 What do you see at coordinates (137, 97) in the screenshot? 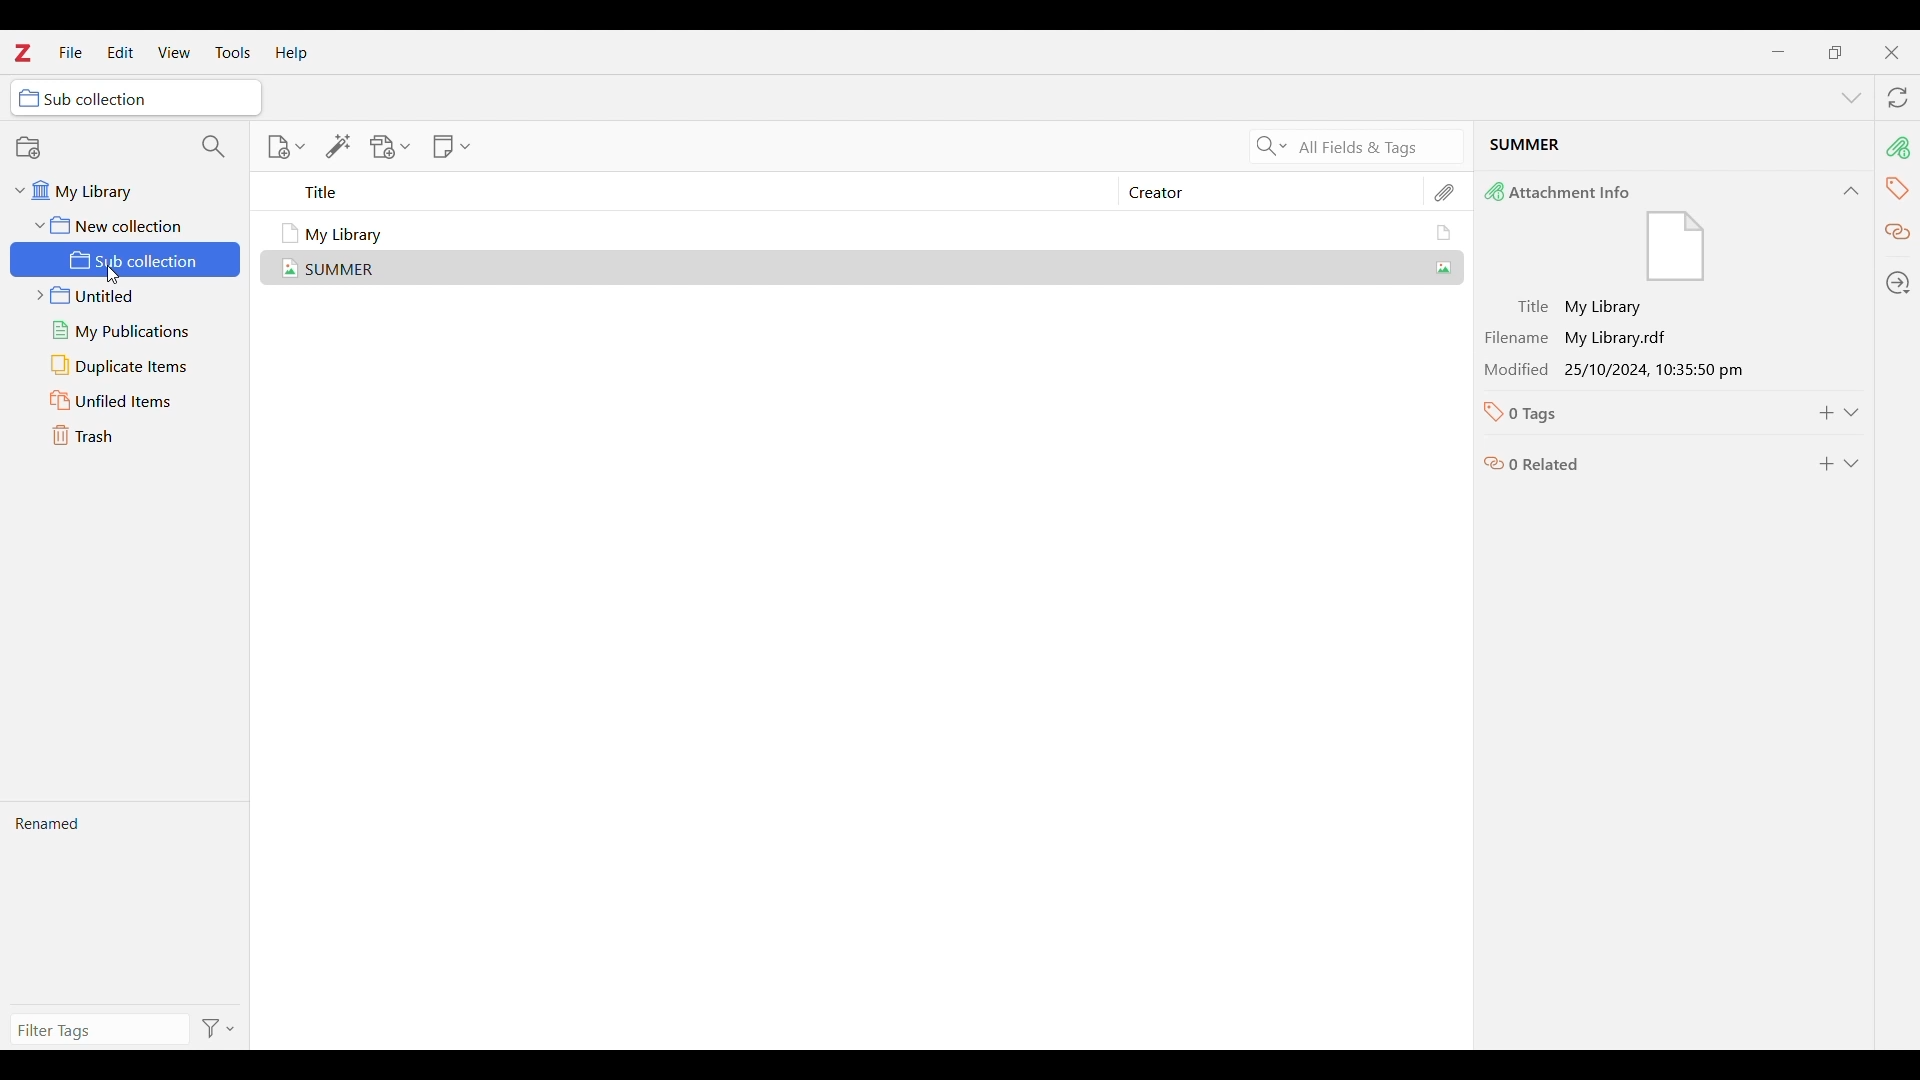
I see `sub selection` at bounding box center [137, 97].